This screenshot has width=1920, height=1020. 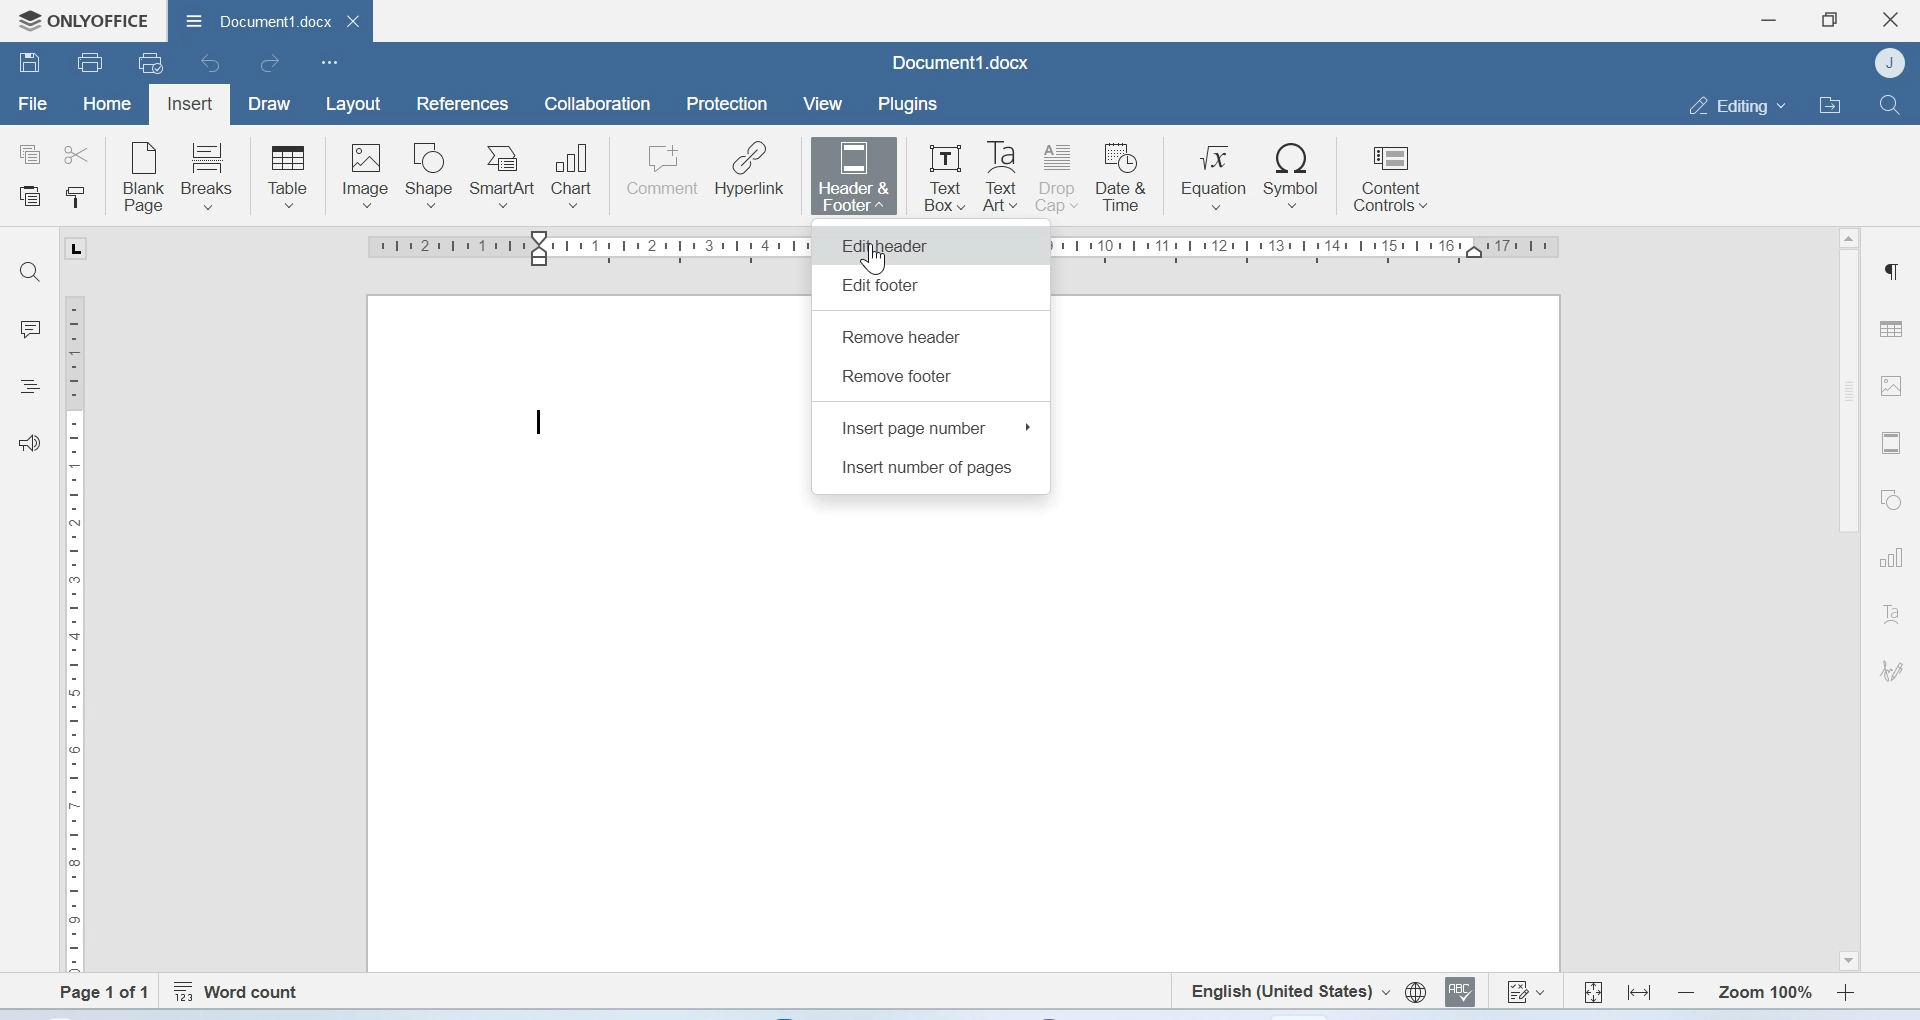 I want to click on Header & Footer, so click(x=856, y=174).